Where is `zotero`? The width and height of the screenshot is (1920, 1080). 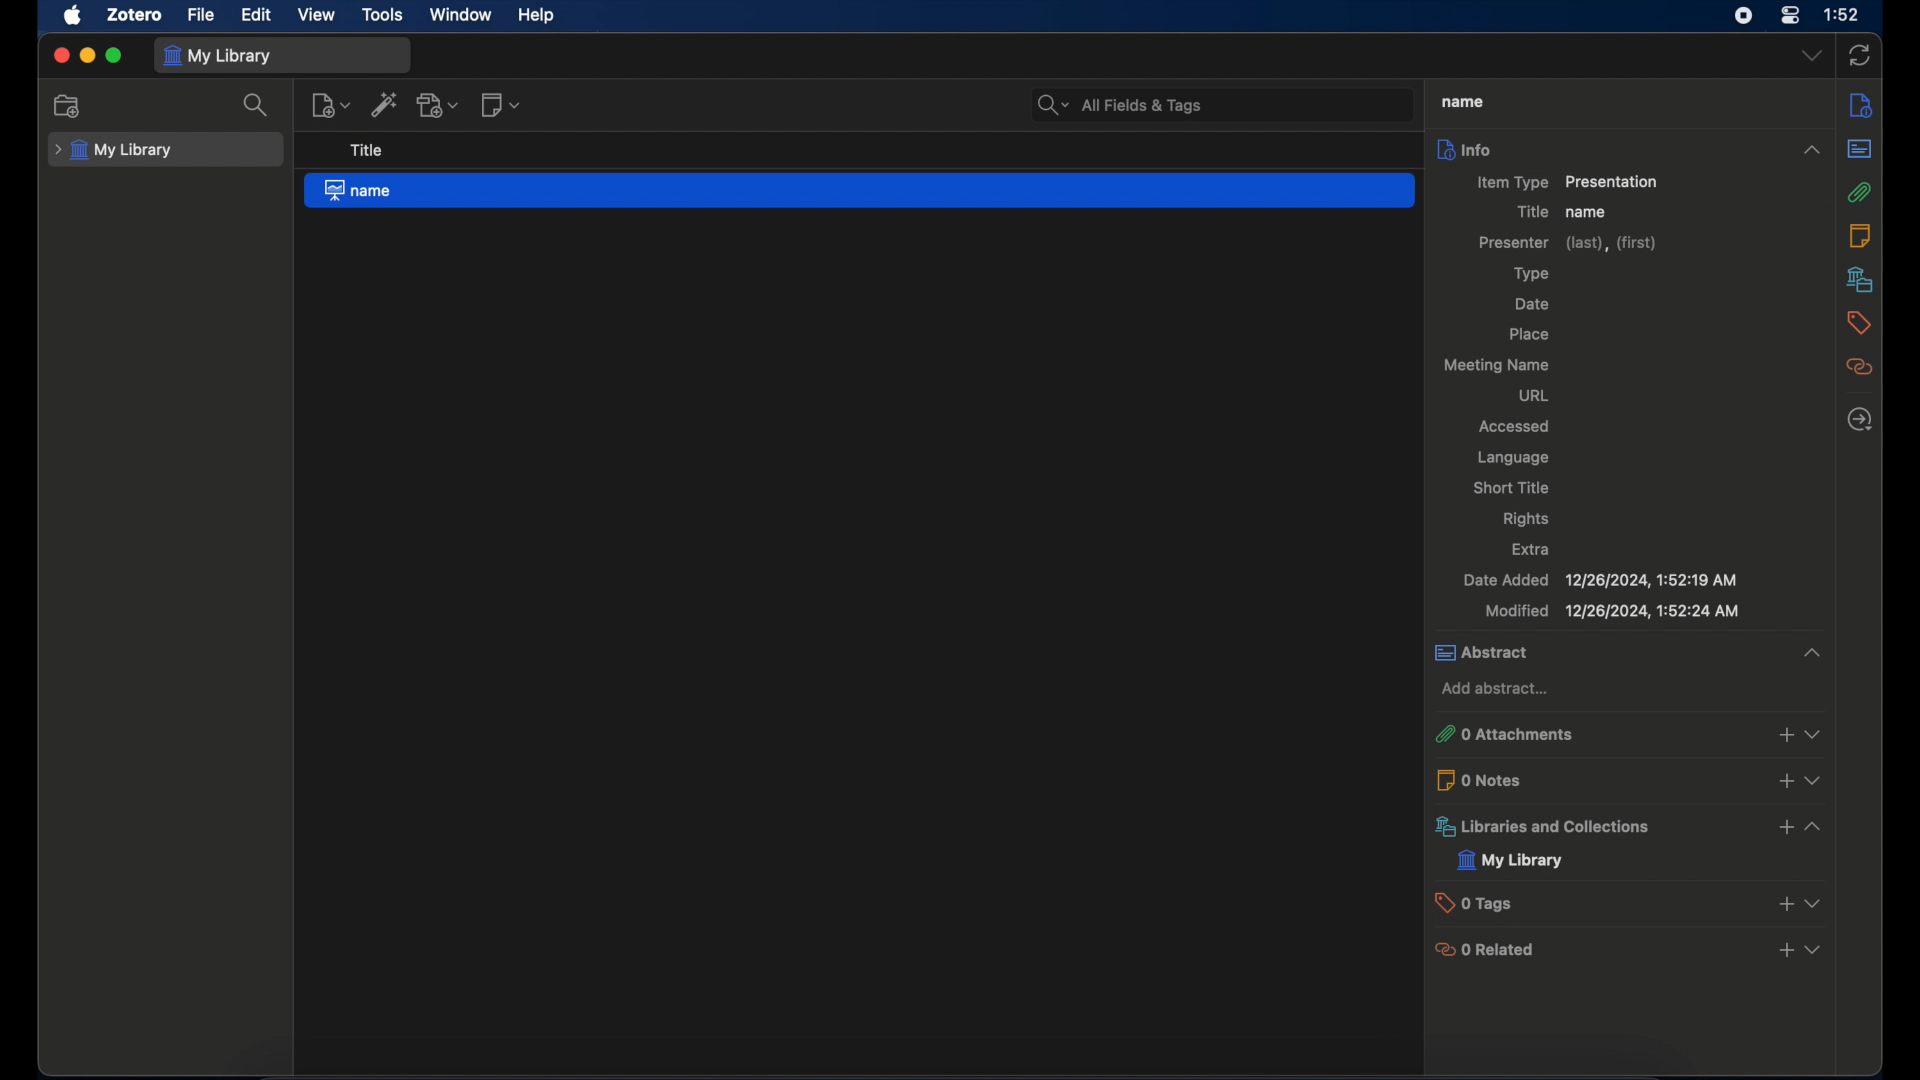 zotero is located at coordinates (136, 15).